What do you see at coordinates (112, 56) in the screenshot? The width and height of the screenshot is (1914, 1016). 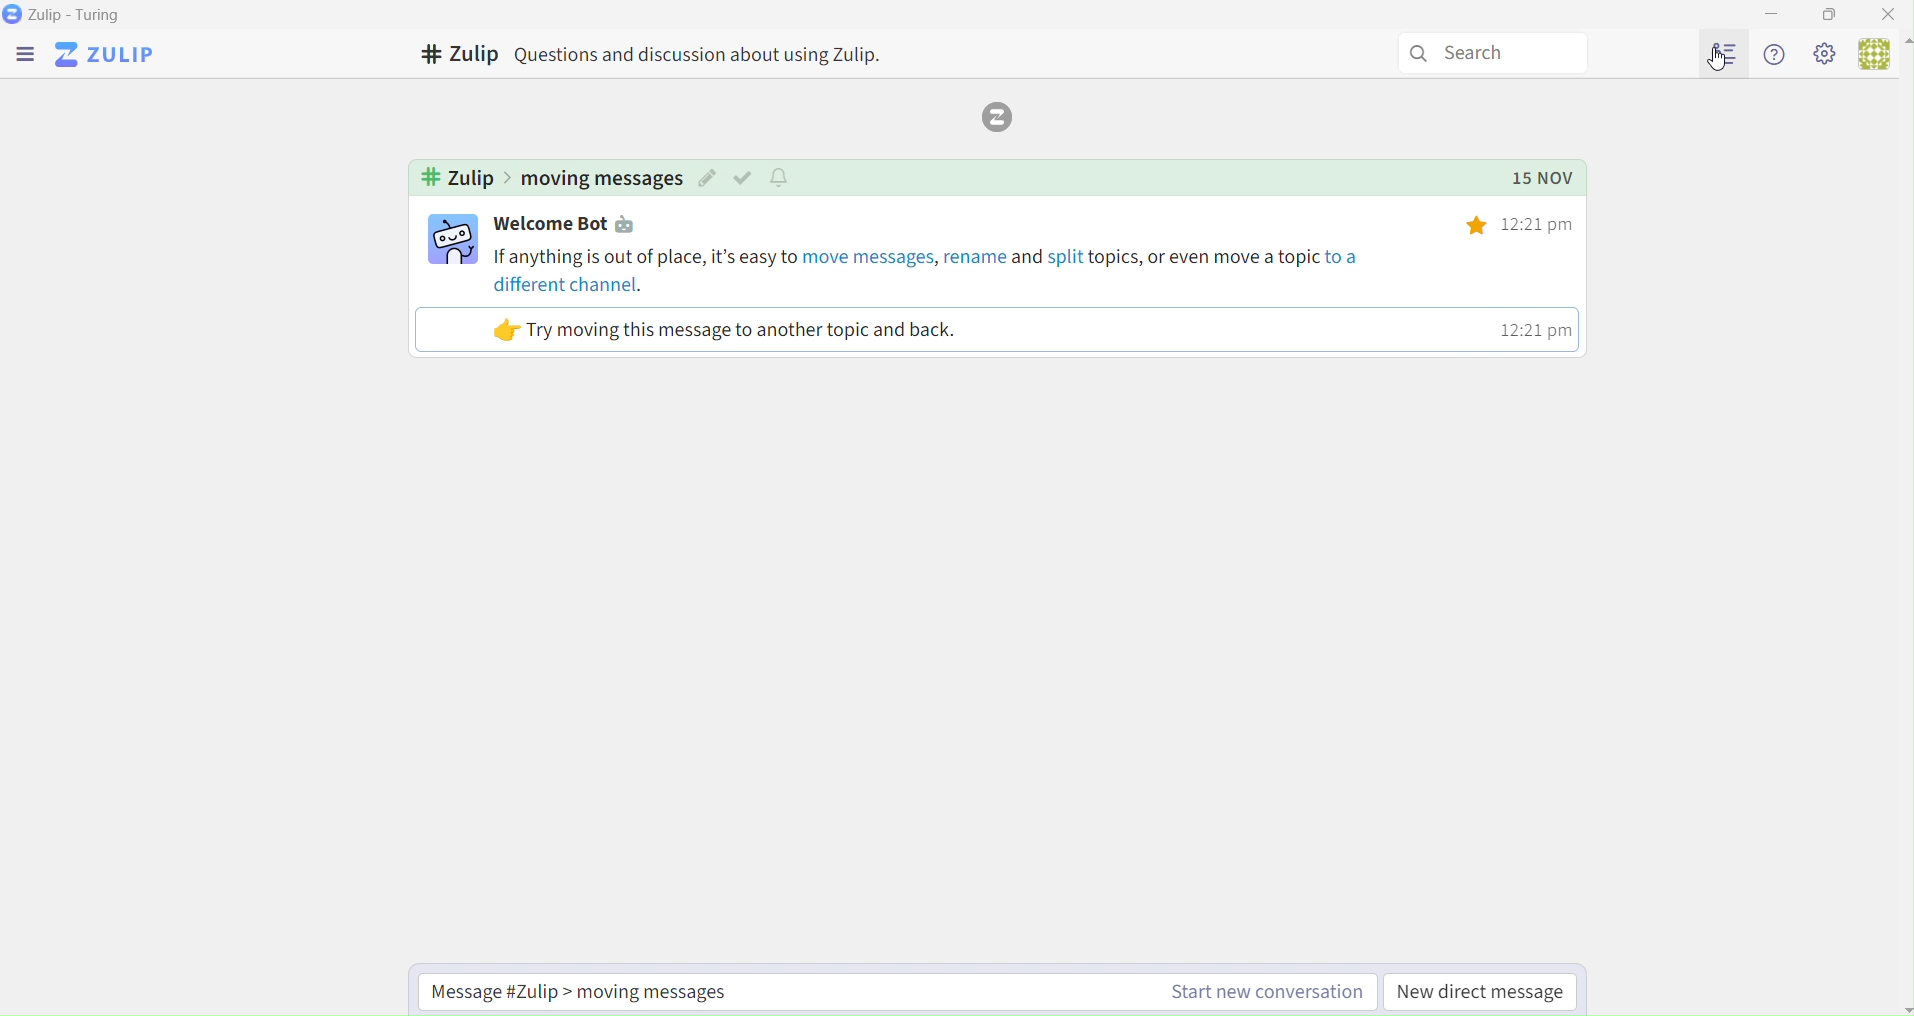 I see `ZuLip` at bounding box center [112, 56].